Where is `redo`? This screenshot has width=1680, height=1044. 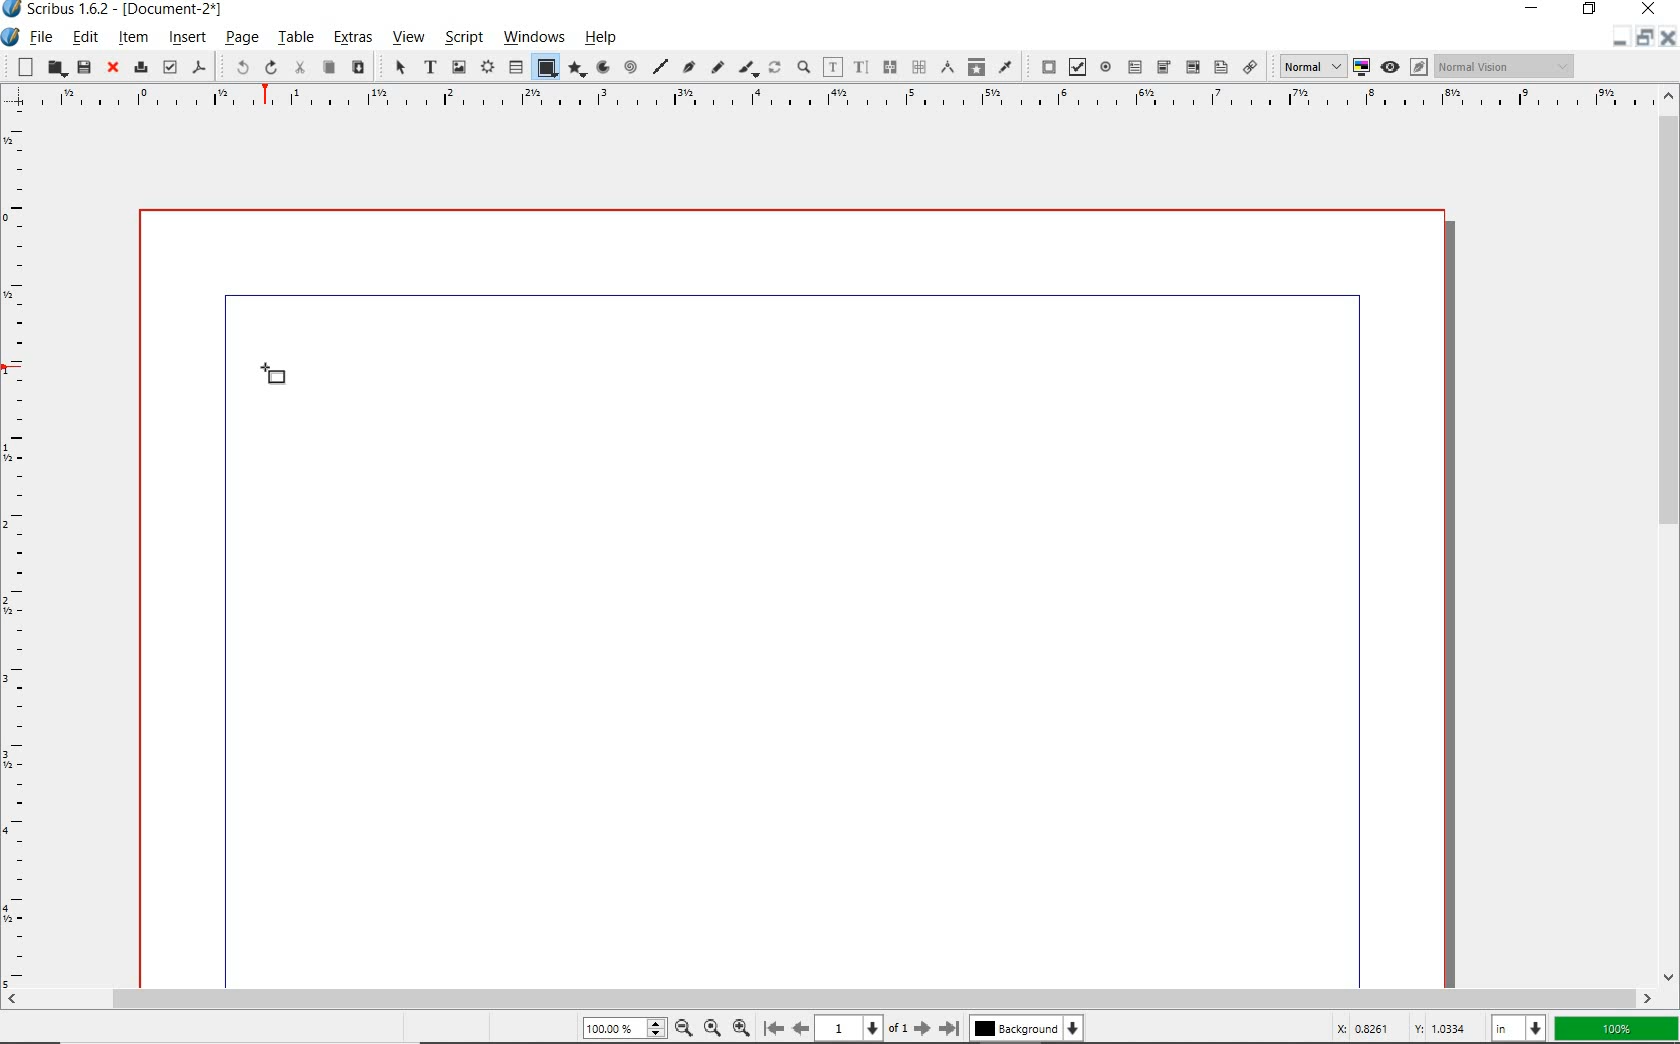
redo is located at coordinates (270, 67).